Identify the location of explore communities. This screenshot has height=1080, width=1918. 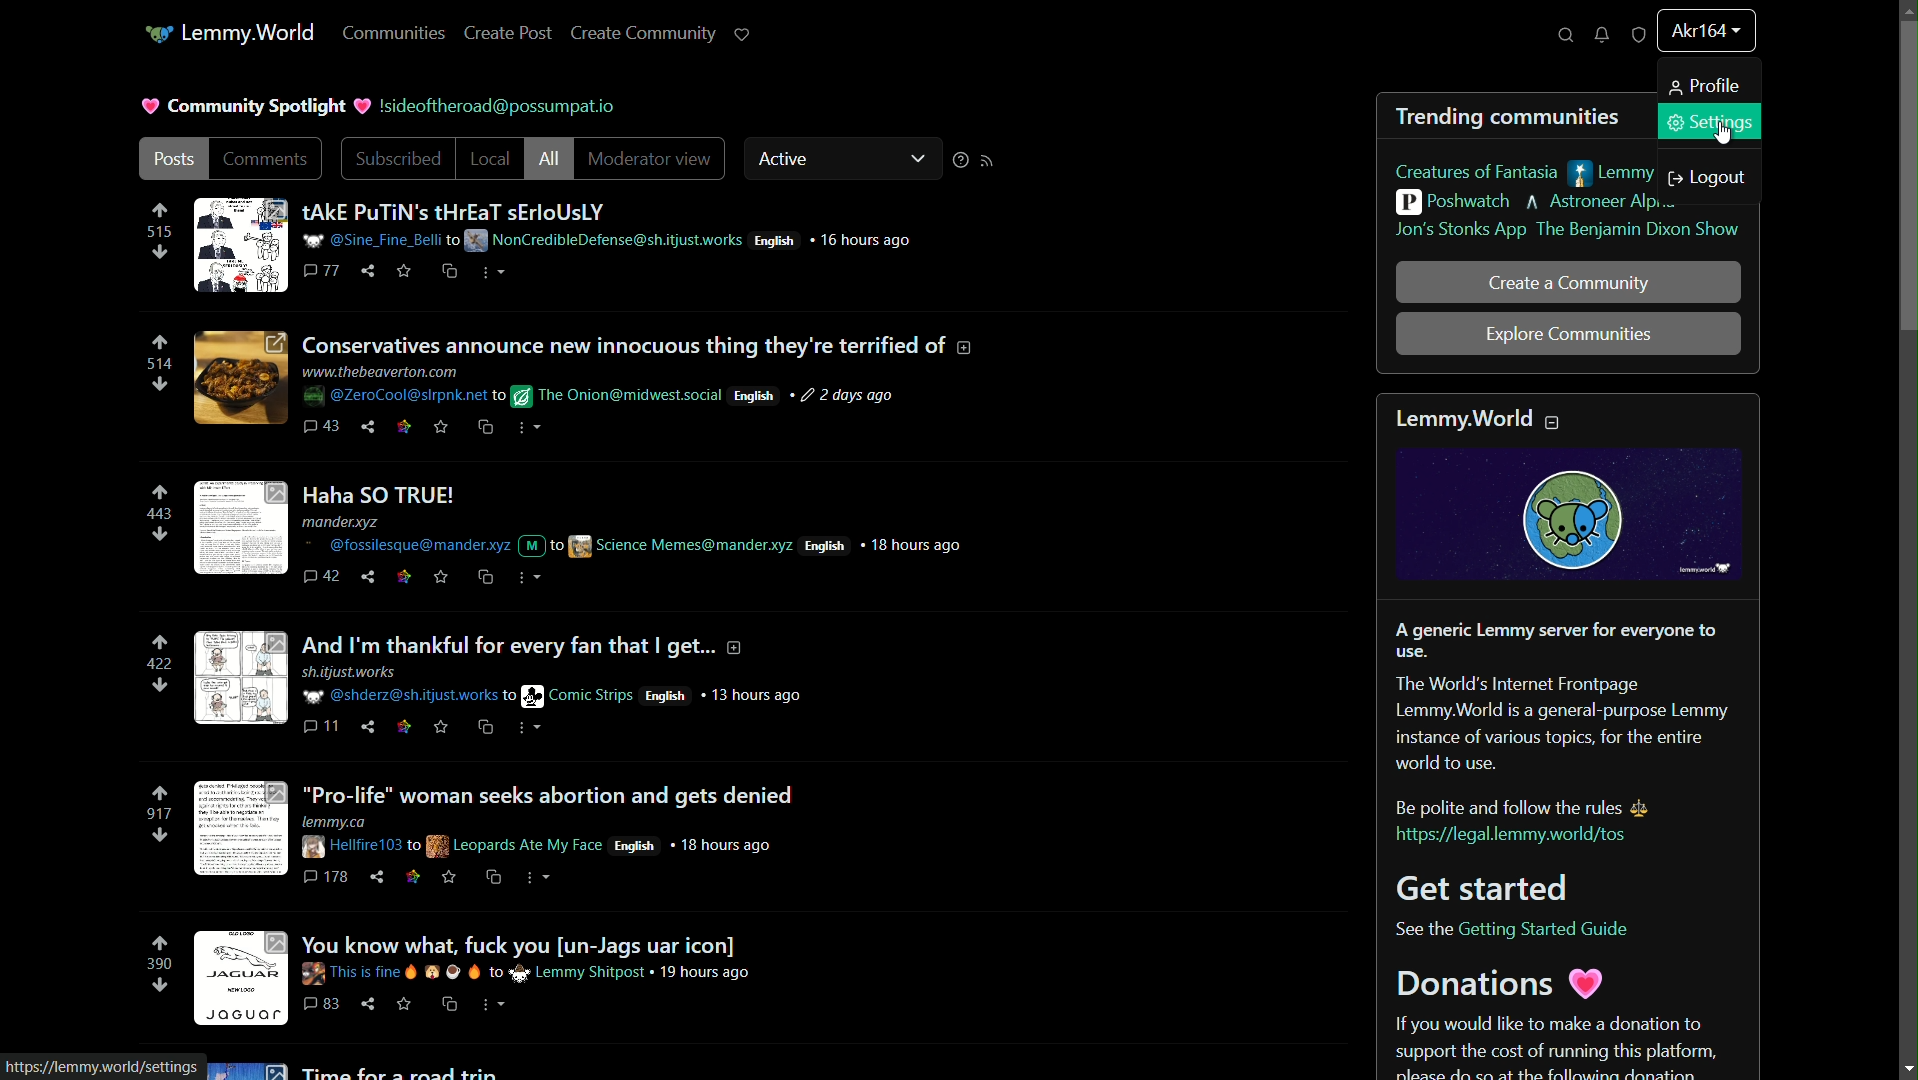
(1566, 334).